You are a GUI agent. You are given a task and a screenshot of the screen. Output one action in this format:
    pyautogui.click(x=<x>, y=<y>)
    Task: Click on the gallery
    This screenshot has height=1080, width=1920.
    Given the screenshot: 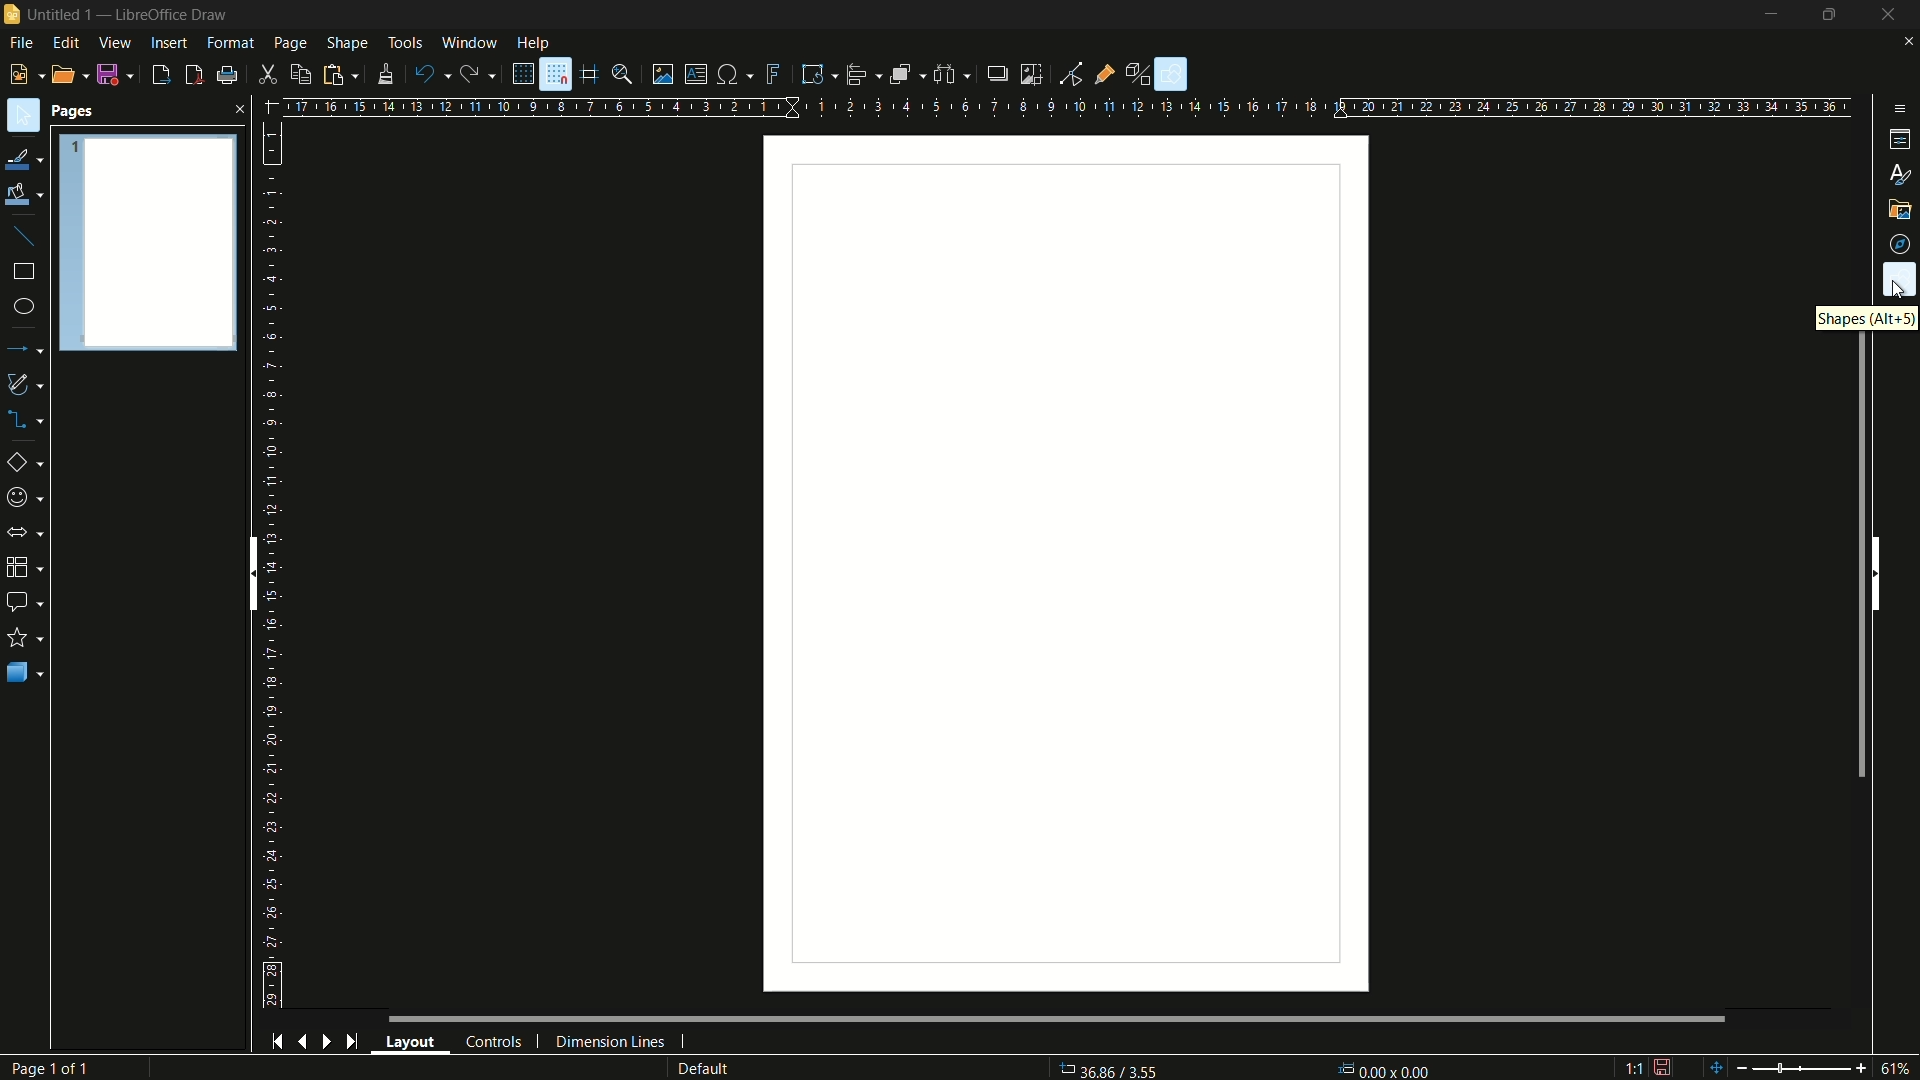 What is the action you would take?
    pyautogui.click(x=1902, y=210)
    